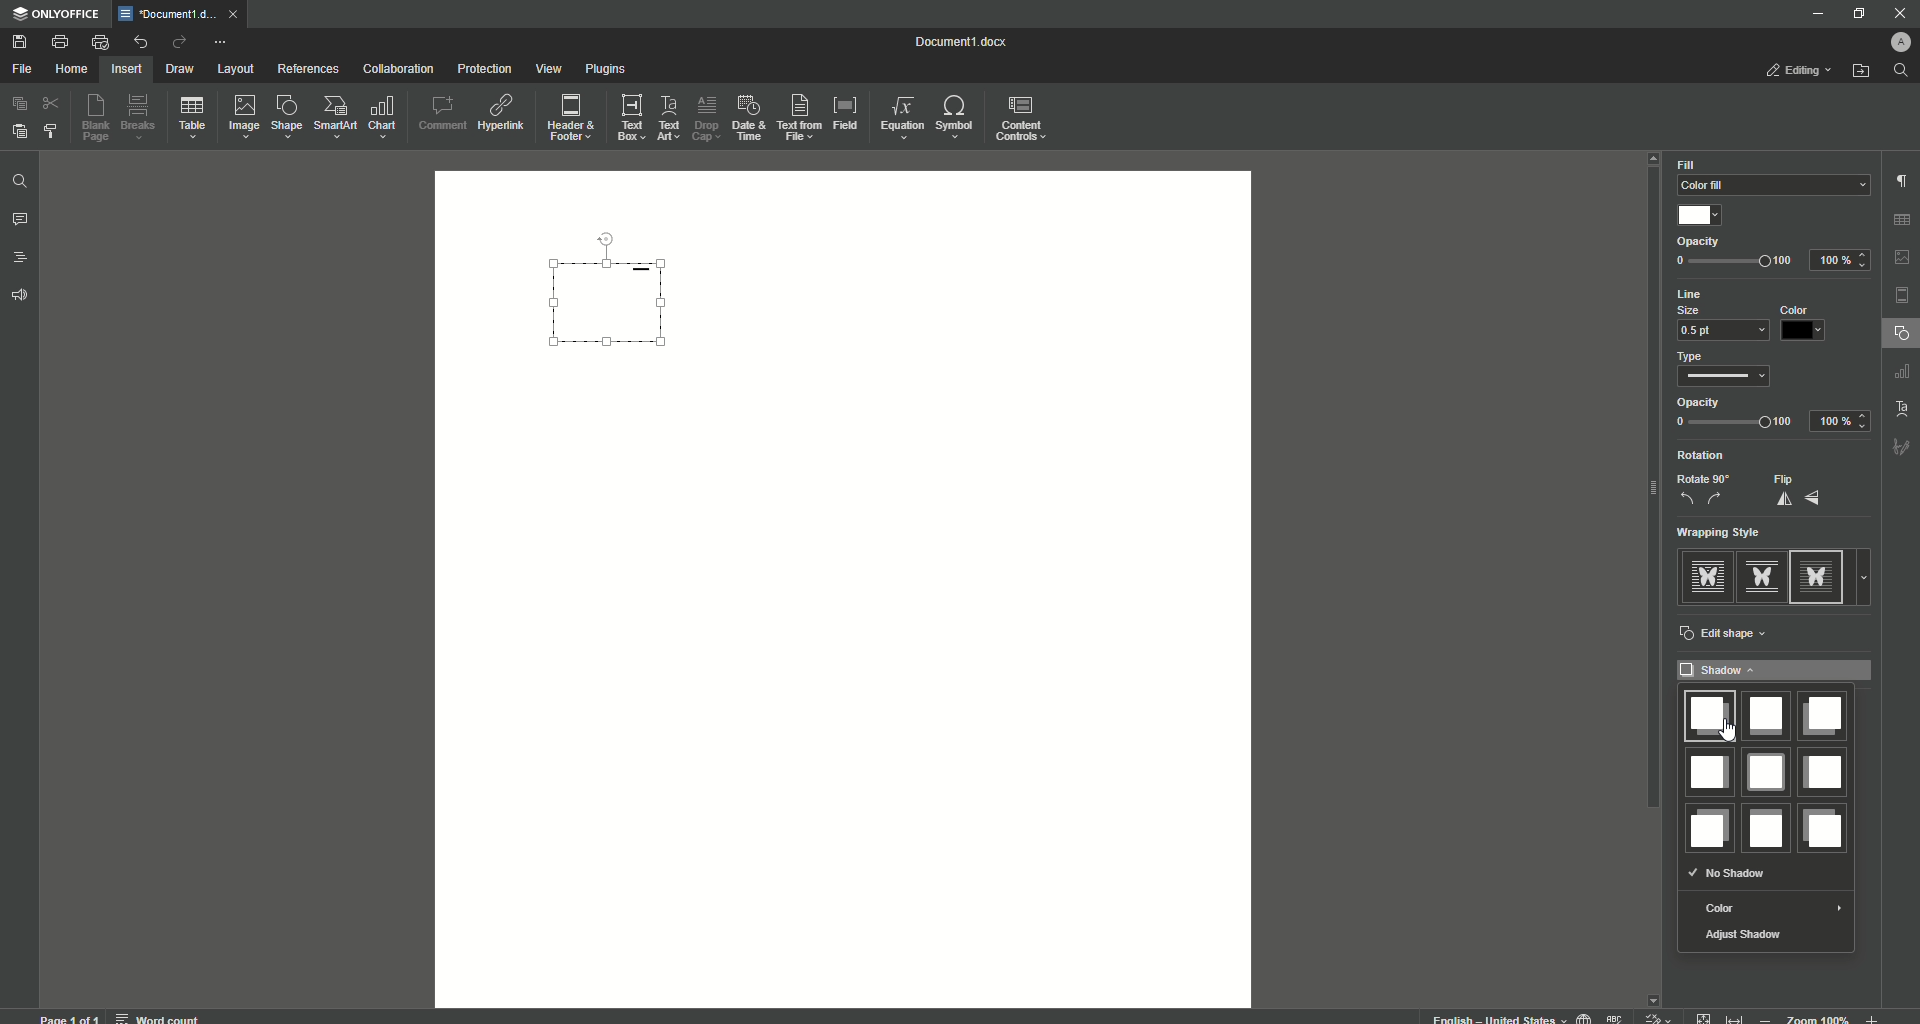  What do you see at coordinates (383, 117) in the screenshot?
I see `Chart` at bounding box center [383, 117].